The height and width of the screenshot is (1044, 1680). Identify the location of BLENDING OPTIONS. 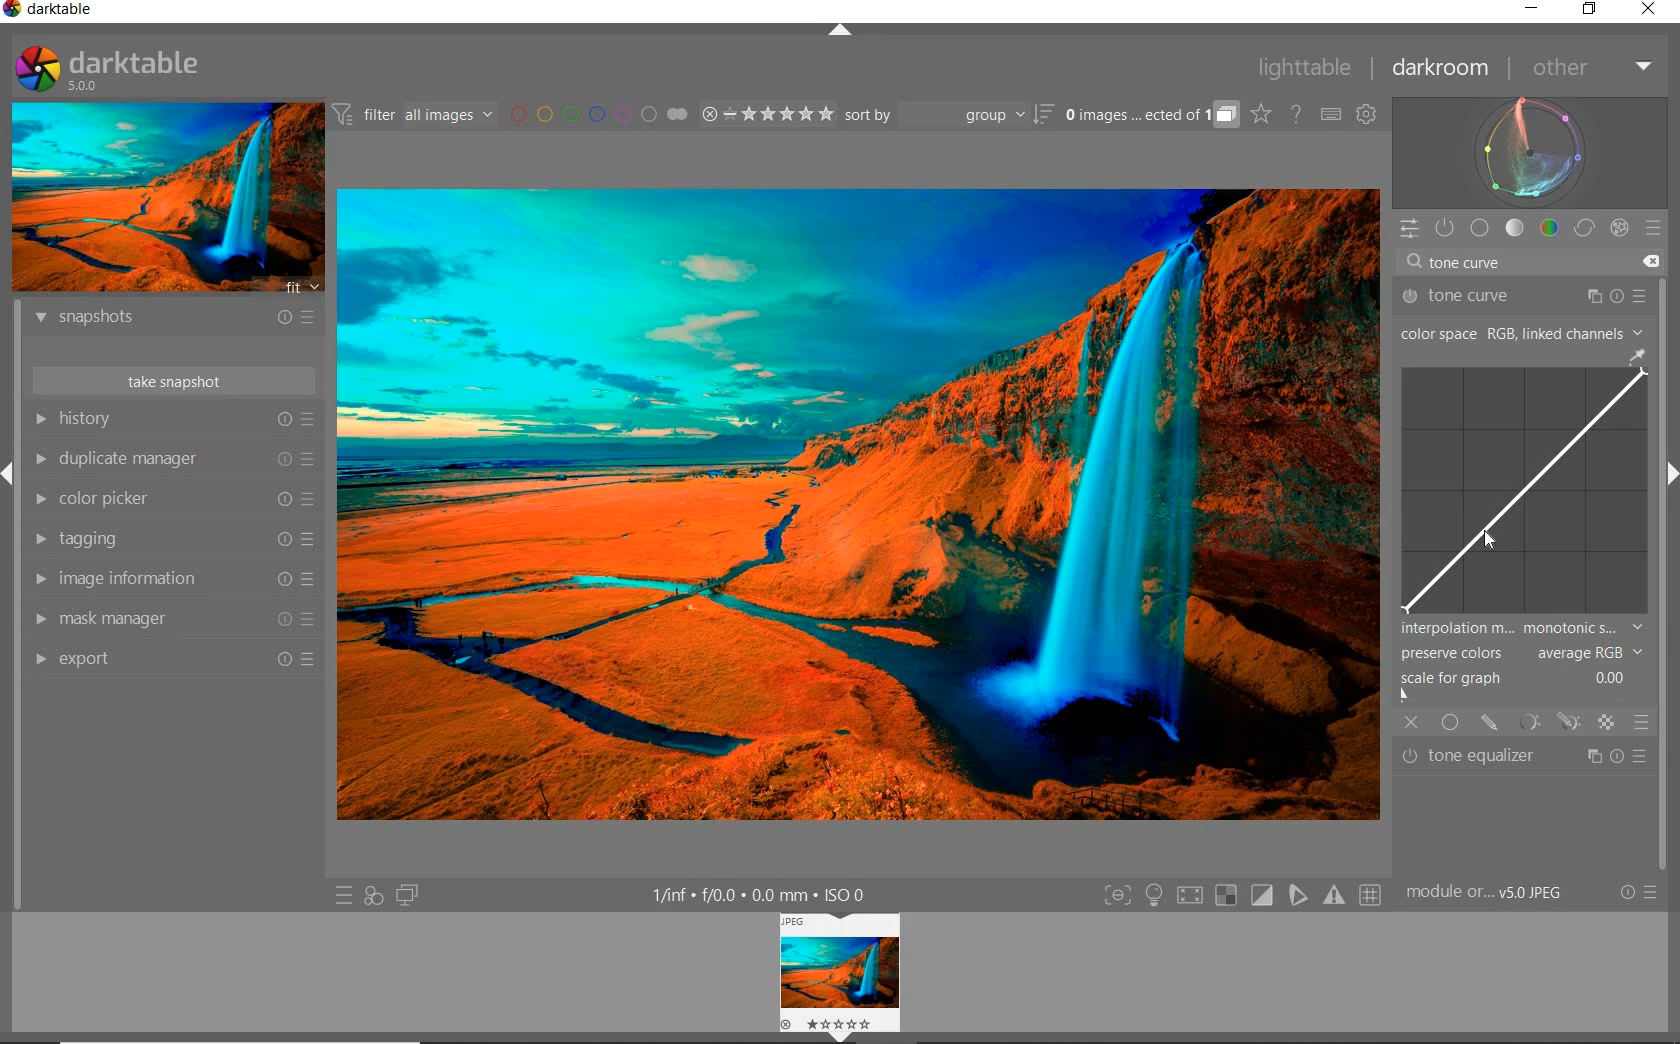
(1642, 723).